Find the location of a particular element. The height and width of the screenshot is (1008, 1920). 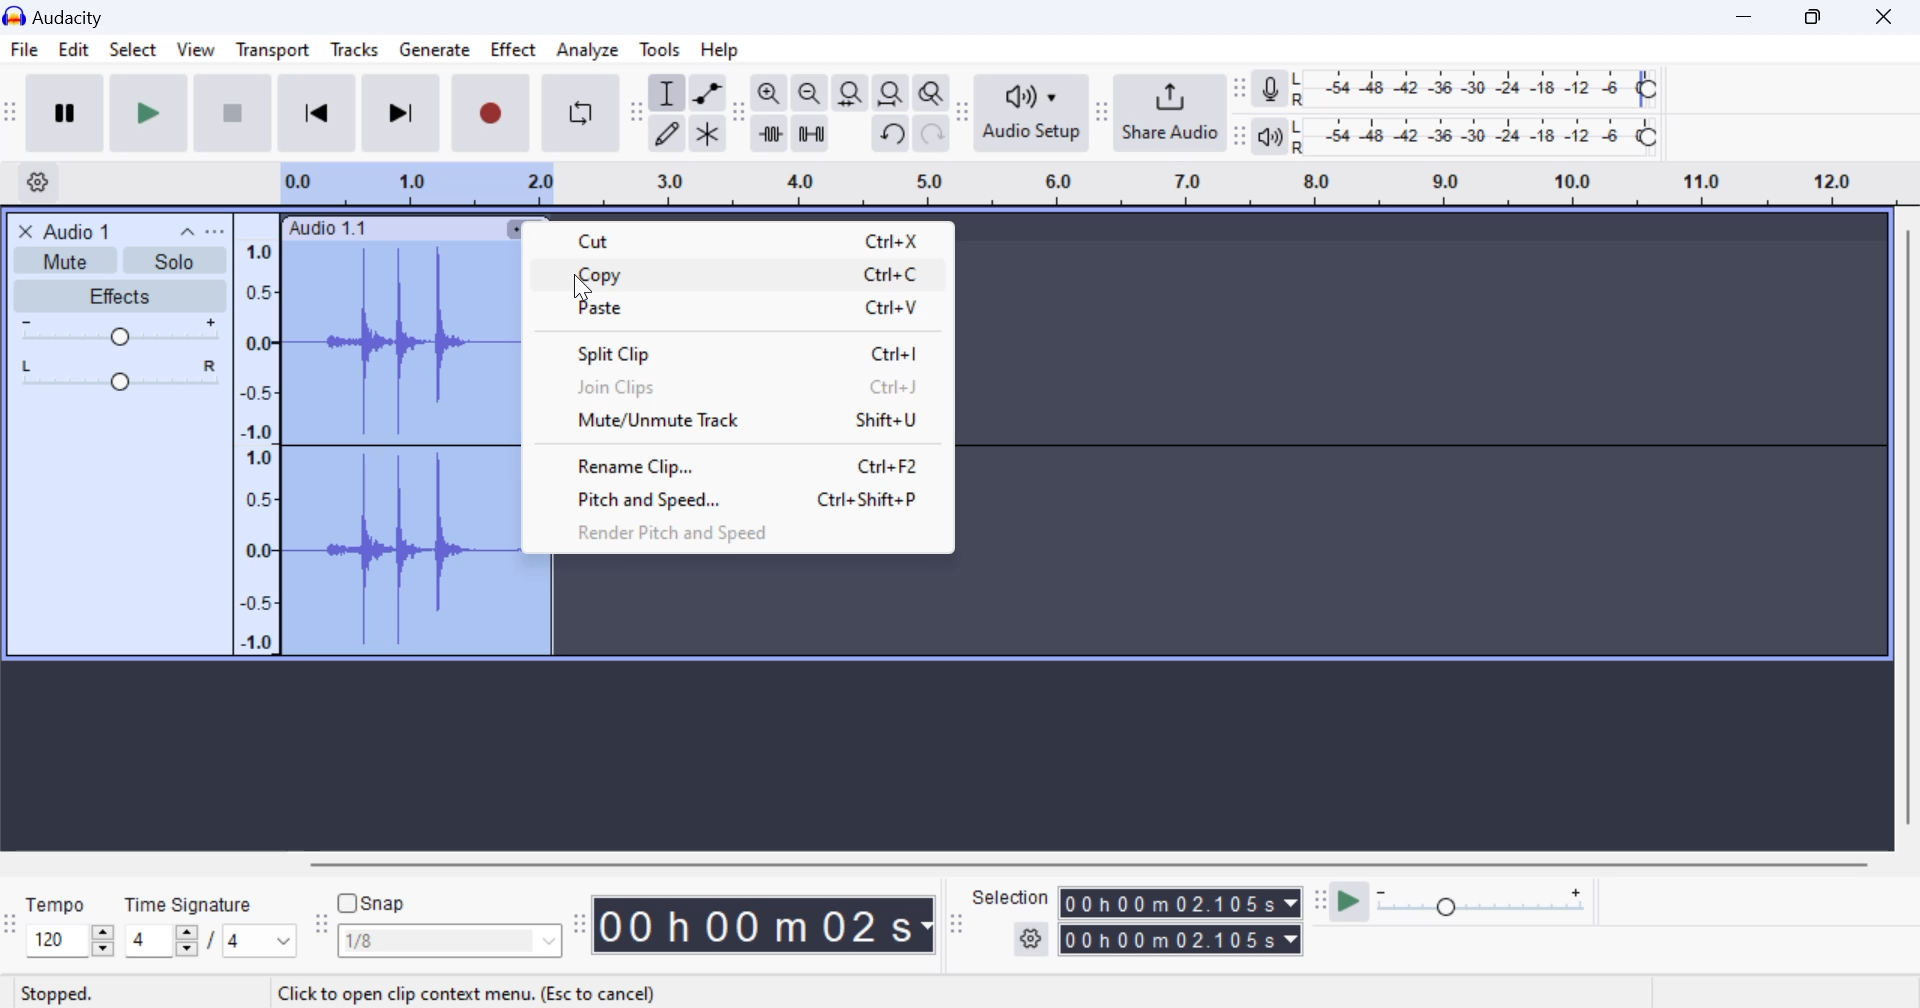

cursor is located at coordinates (586, 292).